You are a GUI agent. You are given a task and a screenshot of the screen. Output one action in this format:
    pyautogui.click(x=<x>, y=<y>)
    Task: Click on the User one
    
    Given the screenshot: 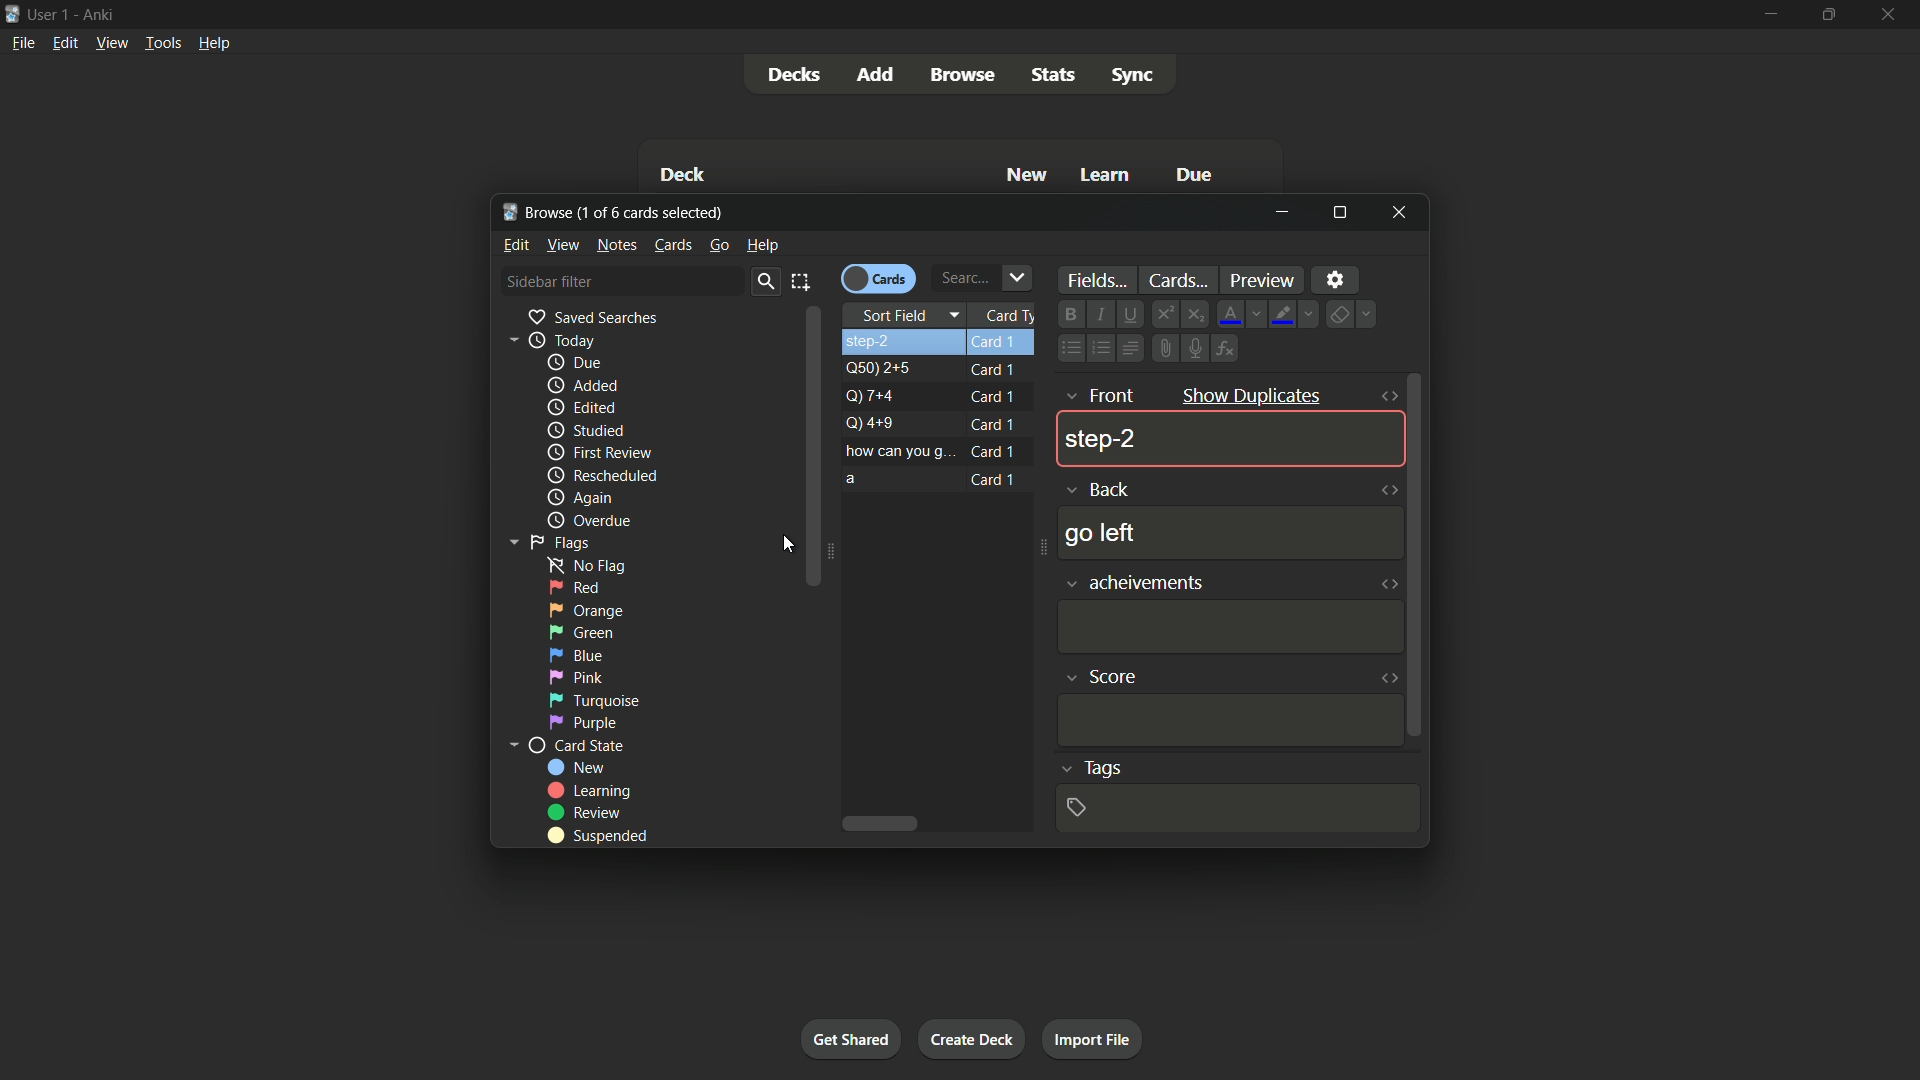 What is the action you would take?
    pyautogui.click(x=49, y=15)
    